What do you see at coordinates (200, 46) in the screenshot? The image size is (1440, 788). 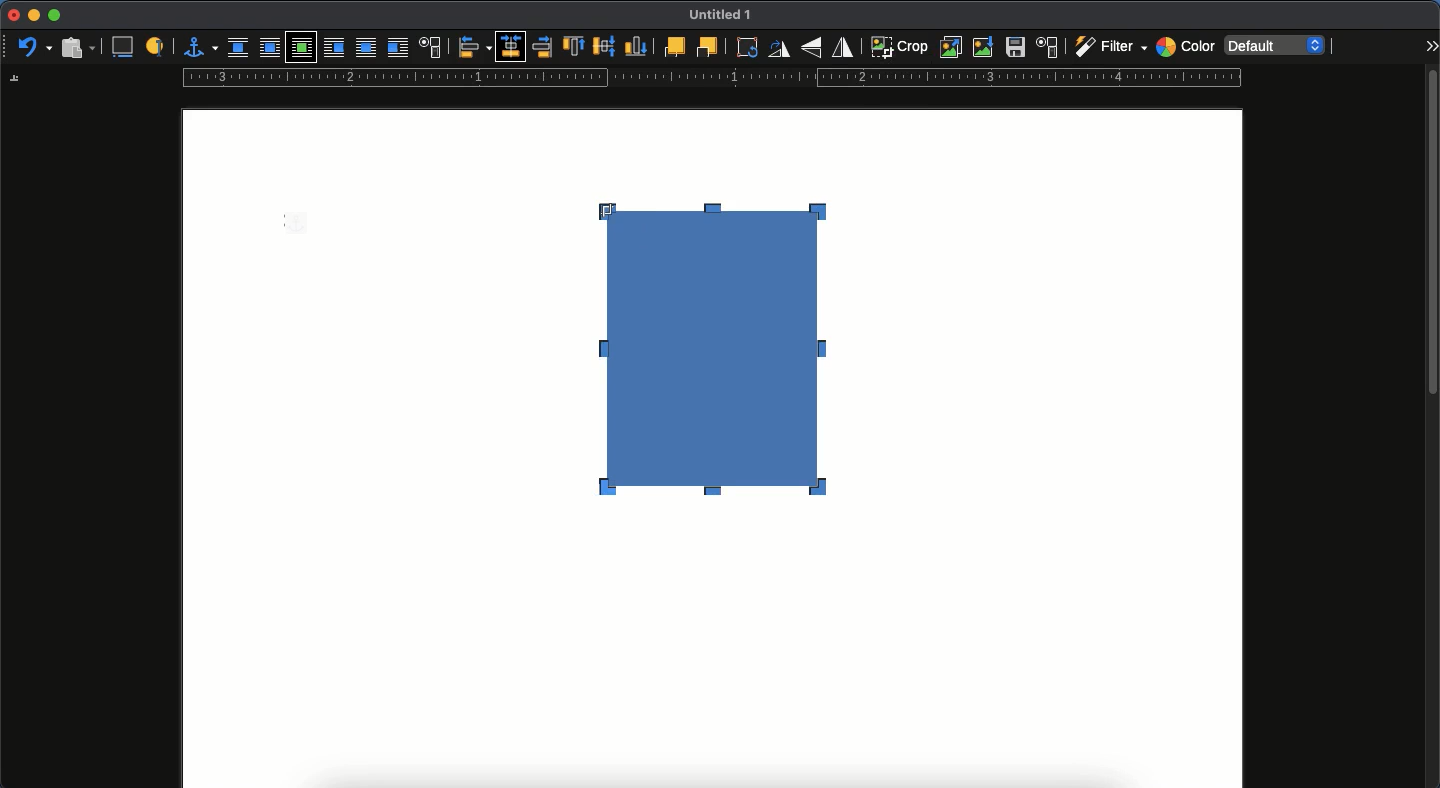 I see `anchor for object` at bounding box center [200, 46].